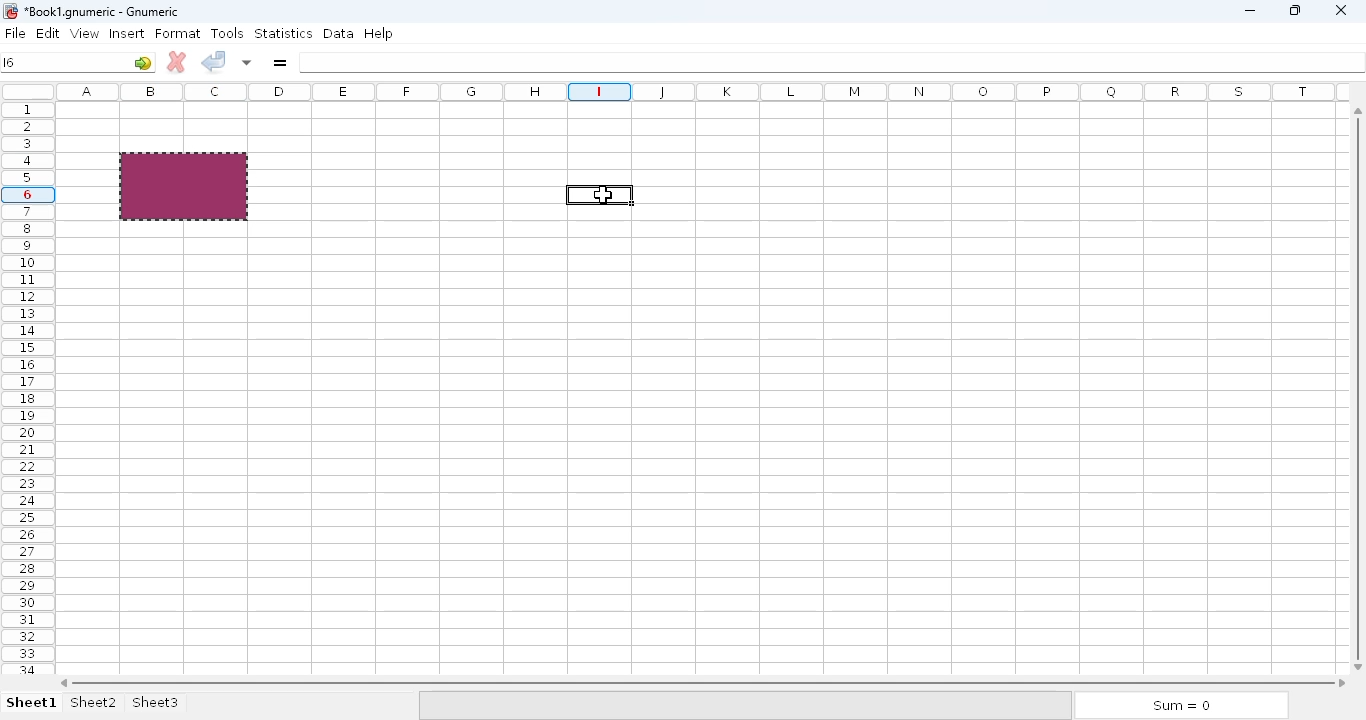 The width and height of the screenshot is (1366, 720). Describe the element at coordinates (281, 62) in the screenshot. I see `enter formula` at that location.